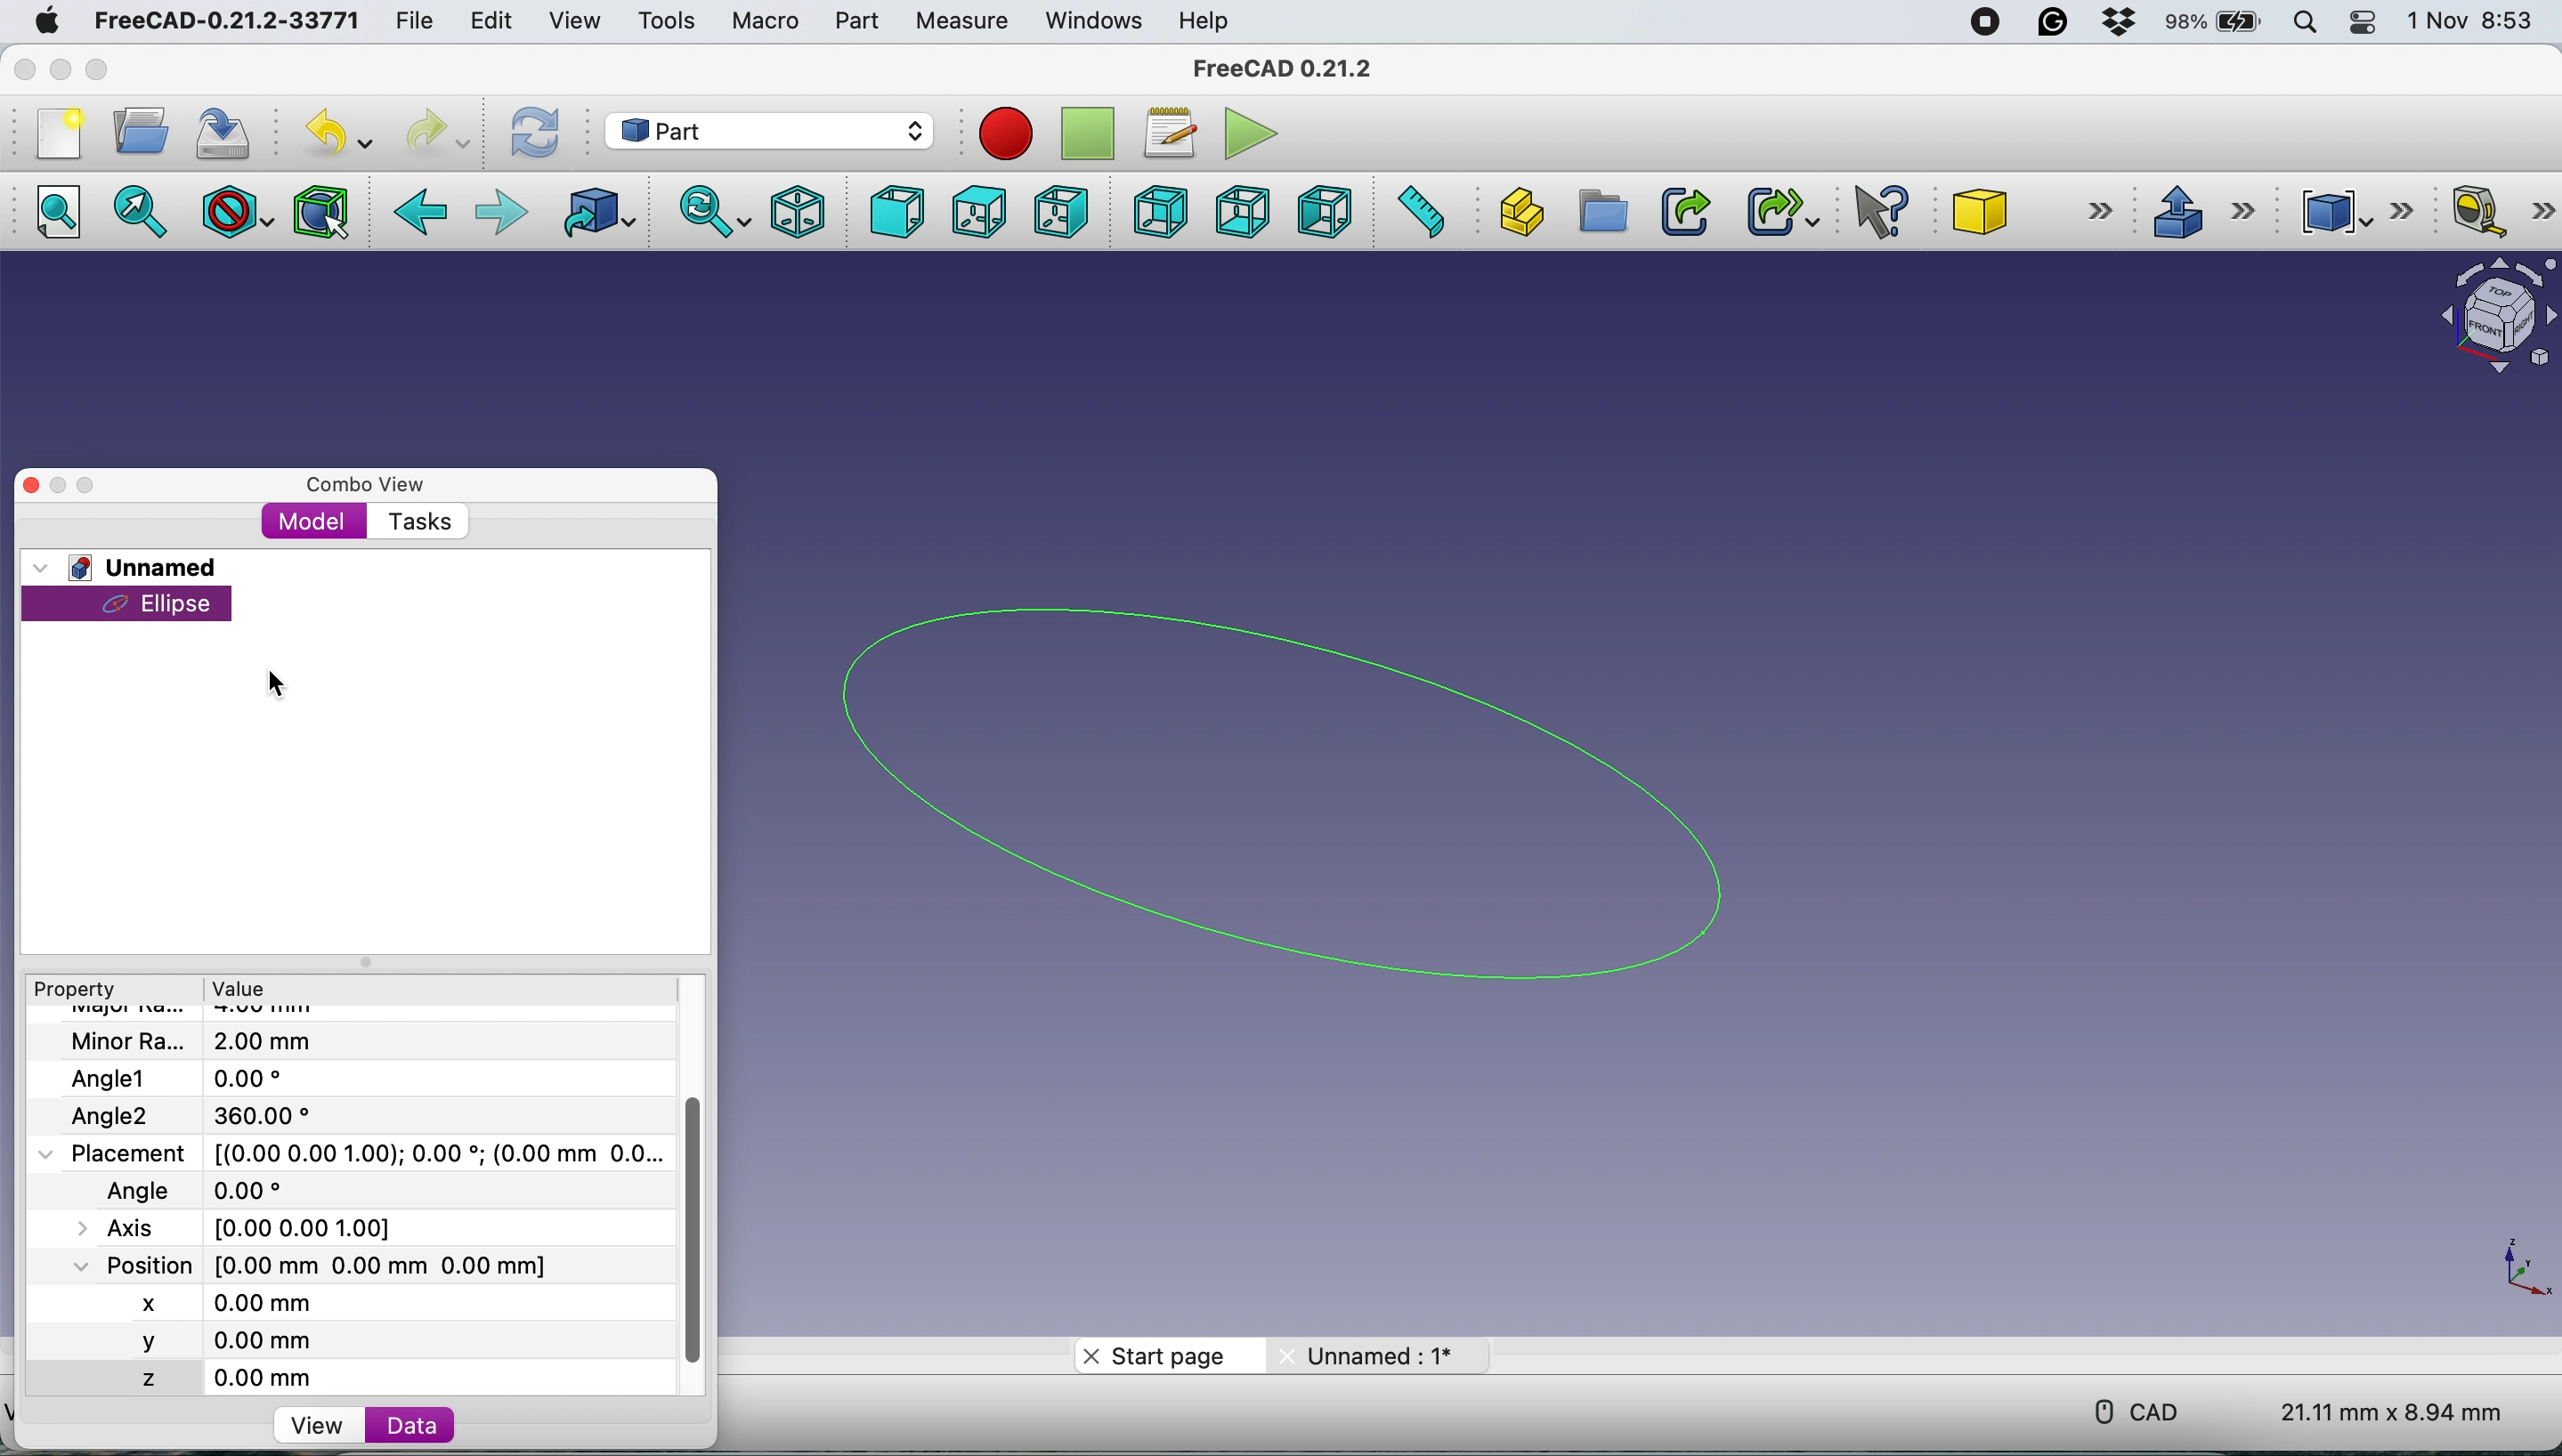  Describe the element at coordinates (93, 489) in the screenshot. I see `maximise` at that location.